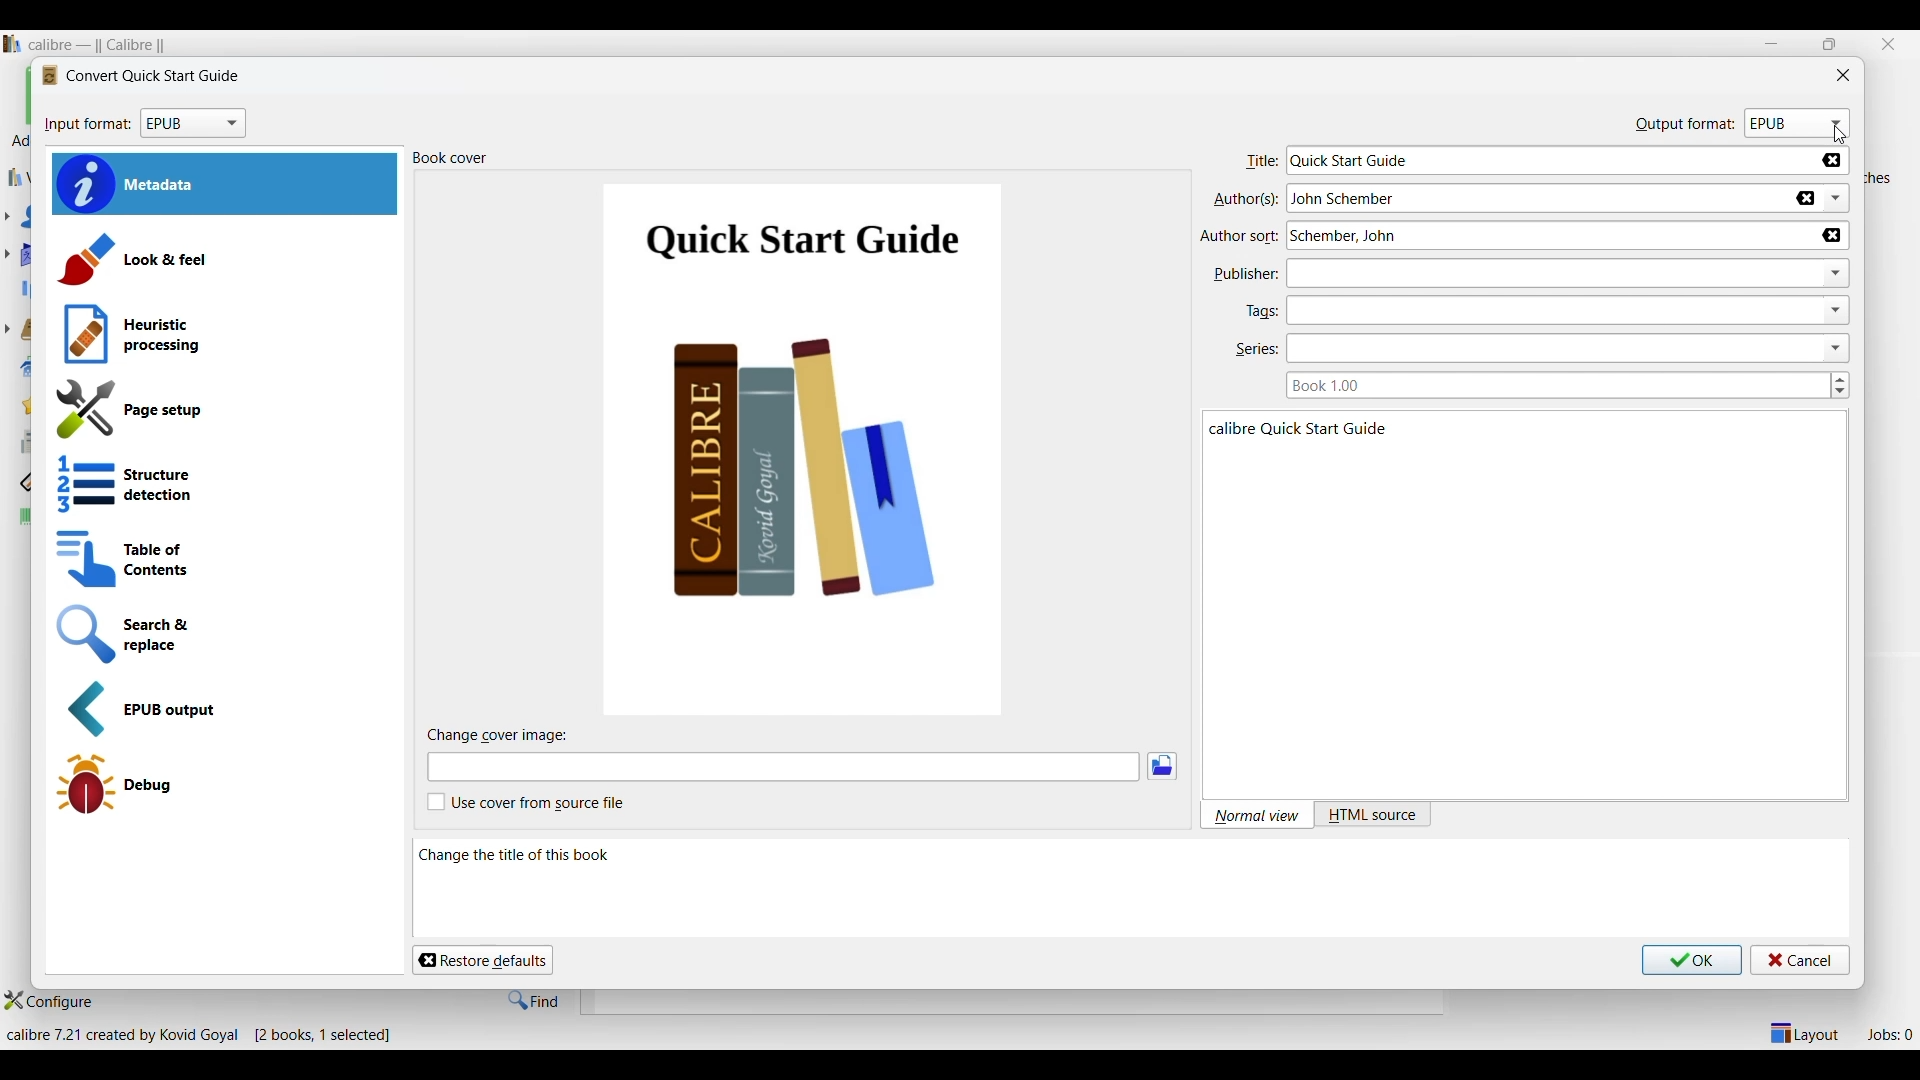  I want to click on Increase/Decrease book series number, so click(1840, 385).